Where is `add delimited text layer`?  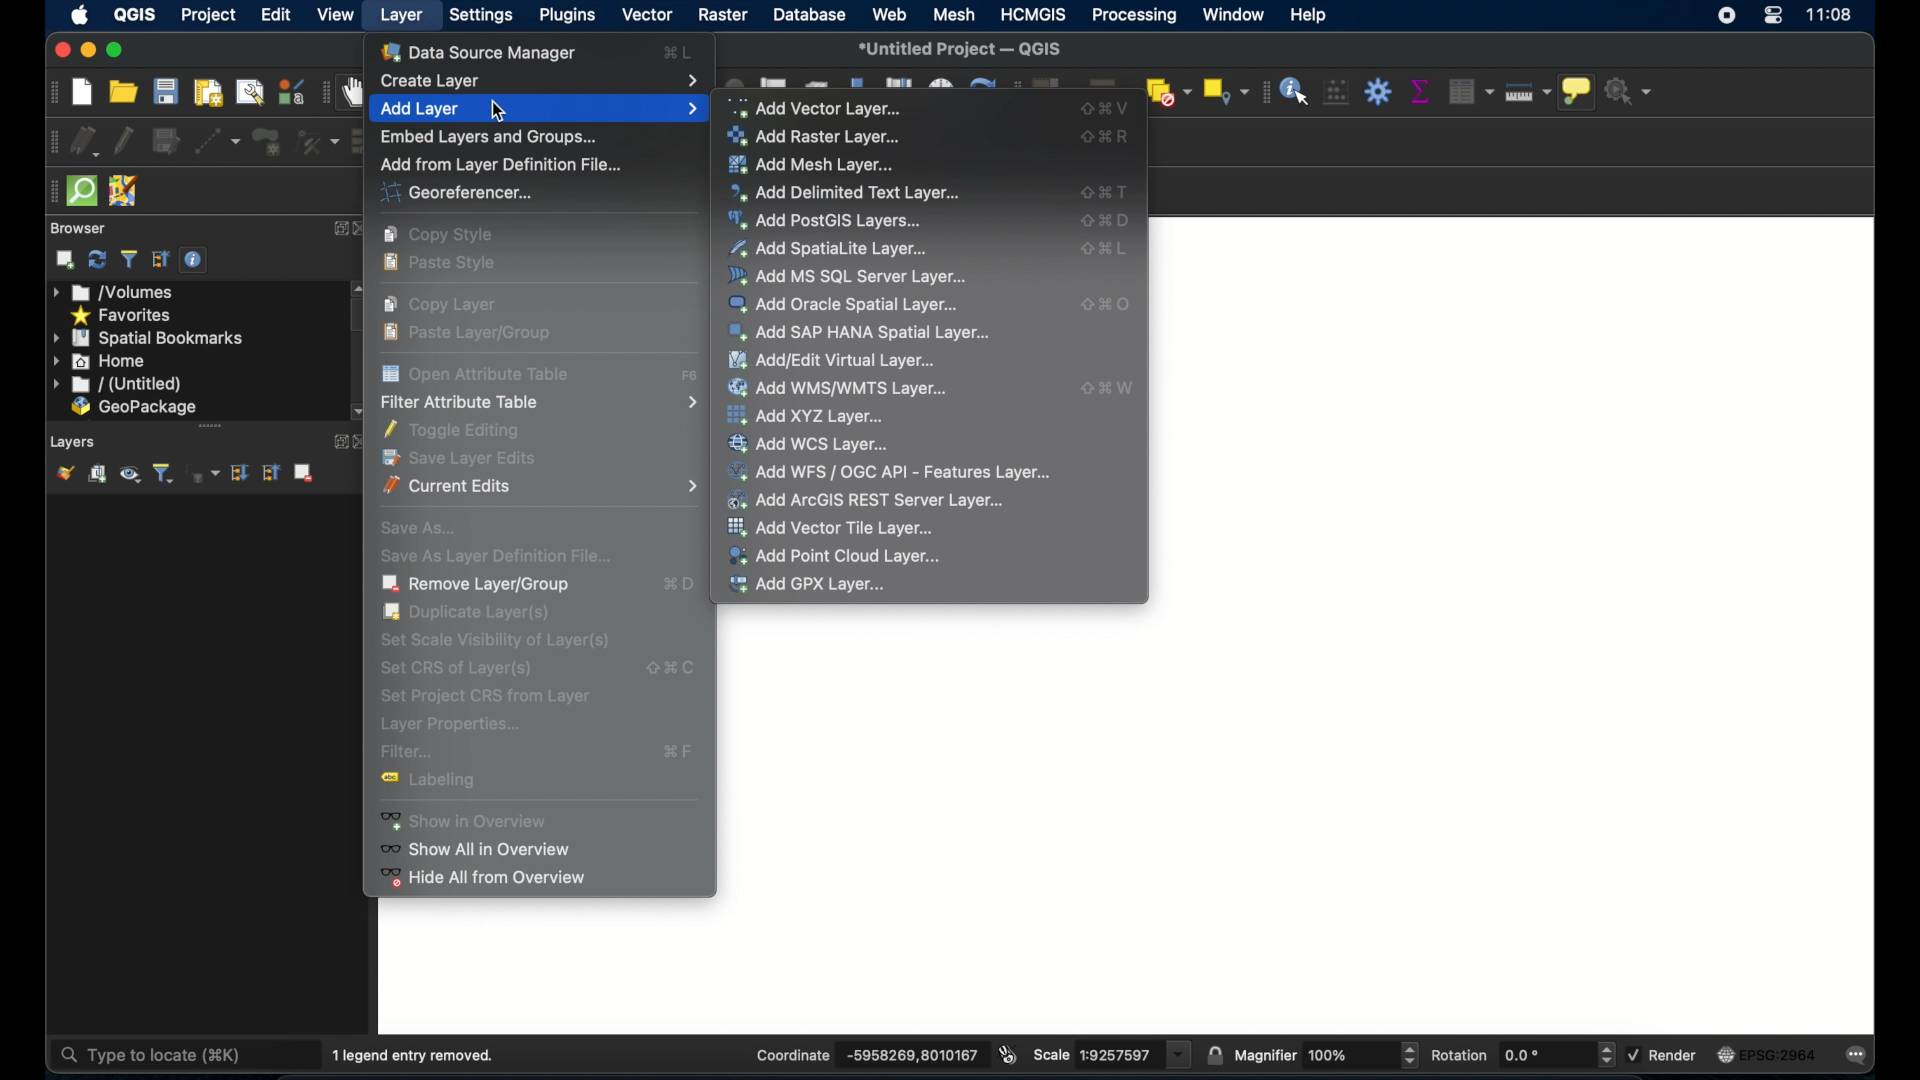
add delimited text layer is located at coordinates (847, 192).